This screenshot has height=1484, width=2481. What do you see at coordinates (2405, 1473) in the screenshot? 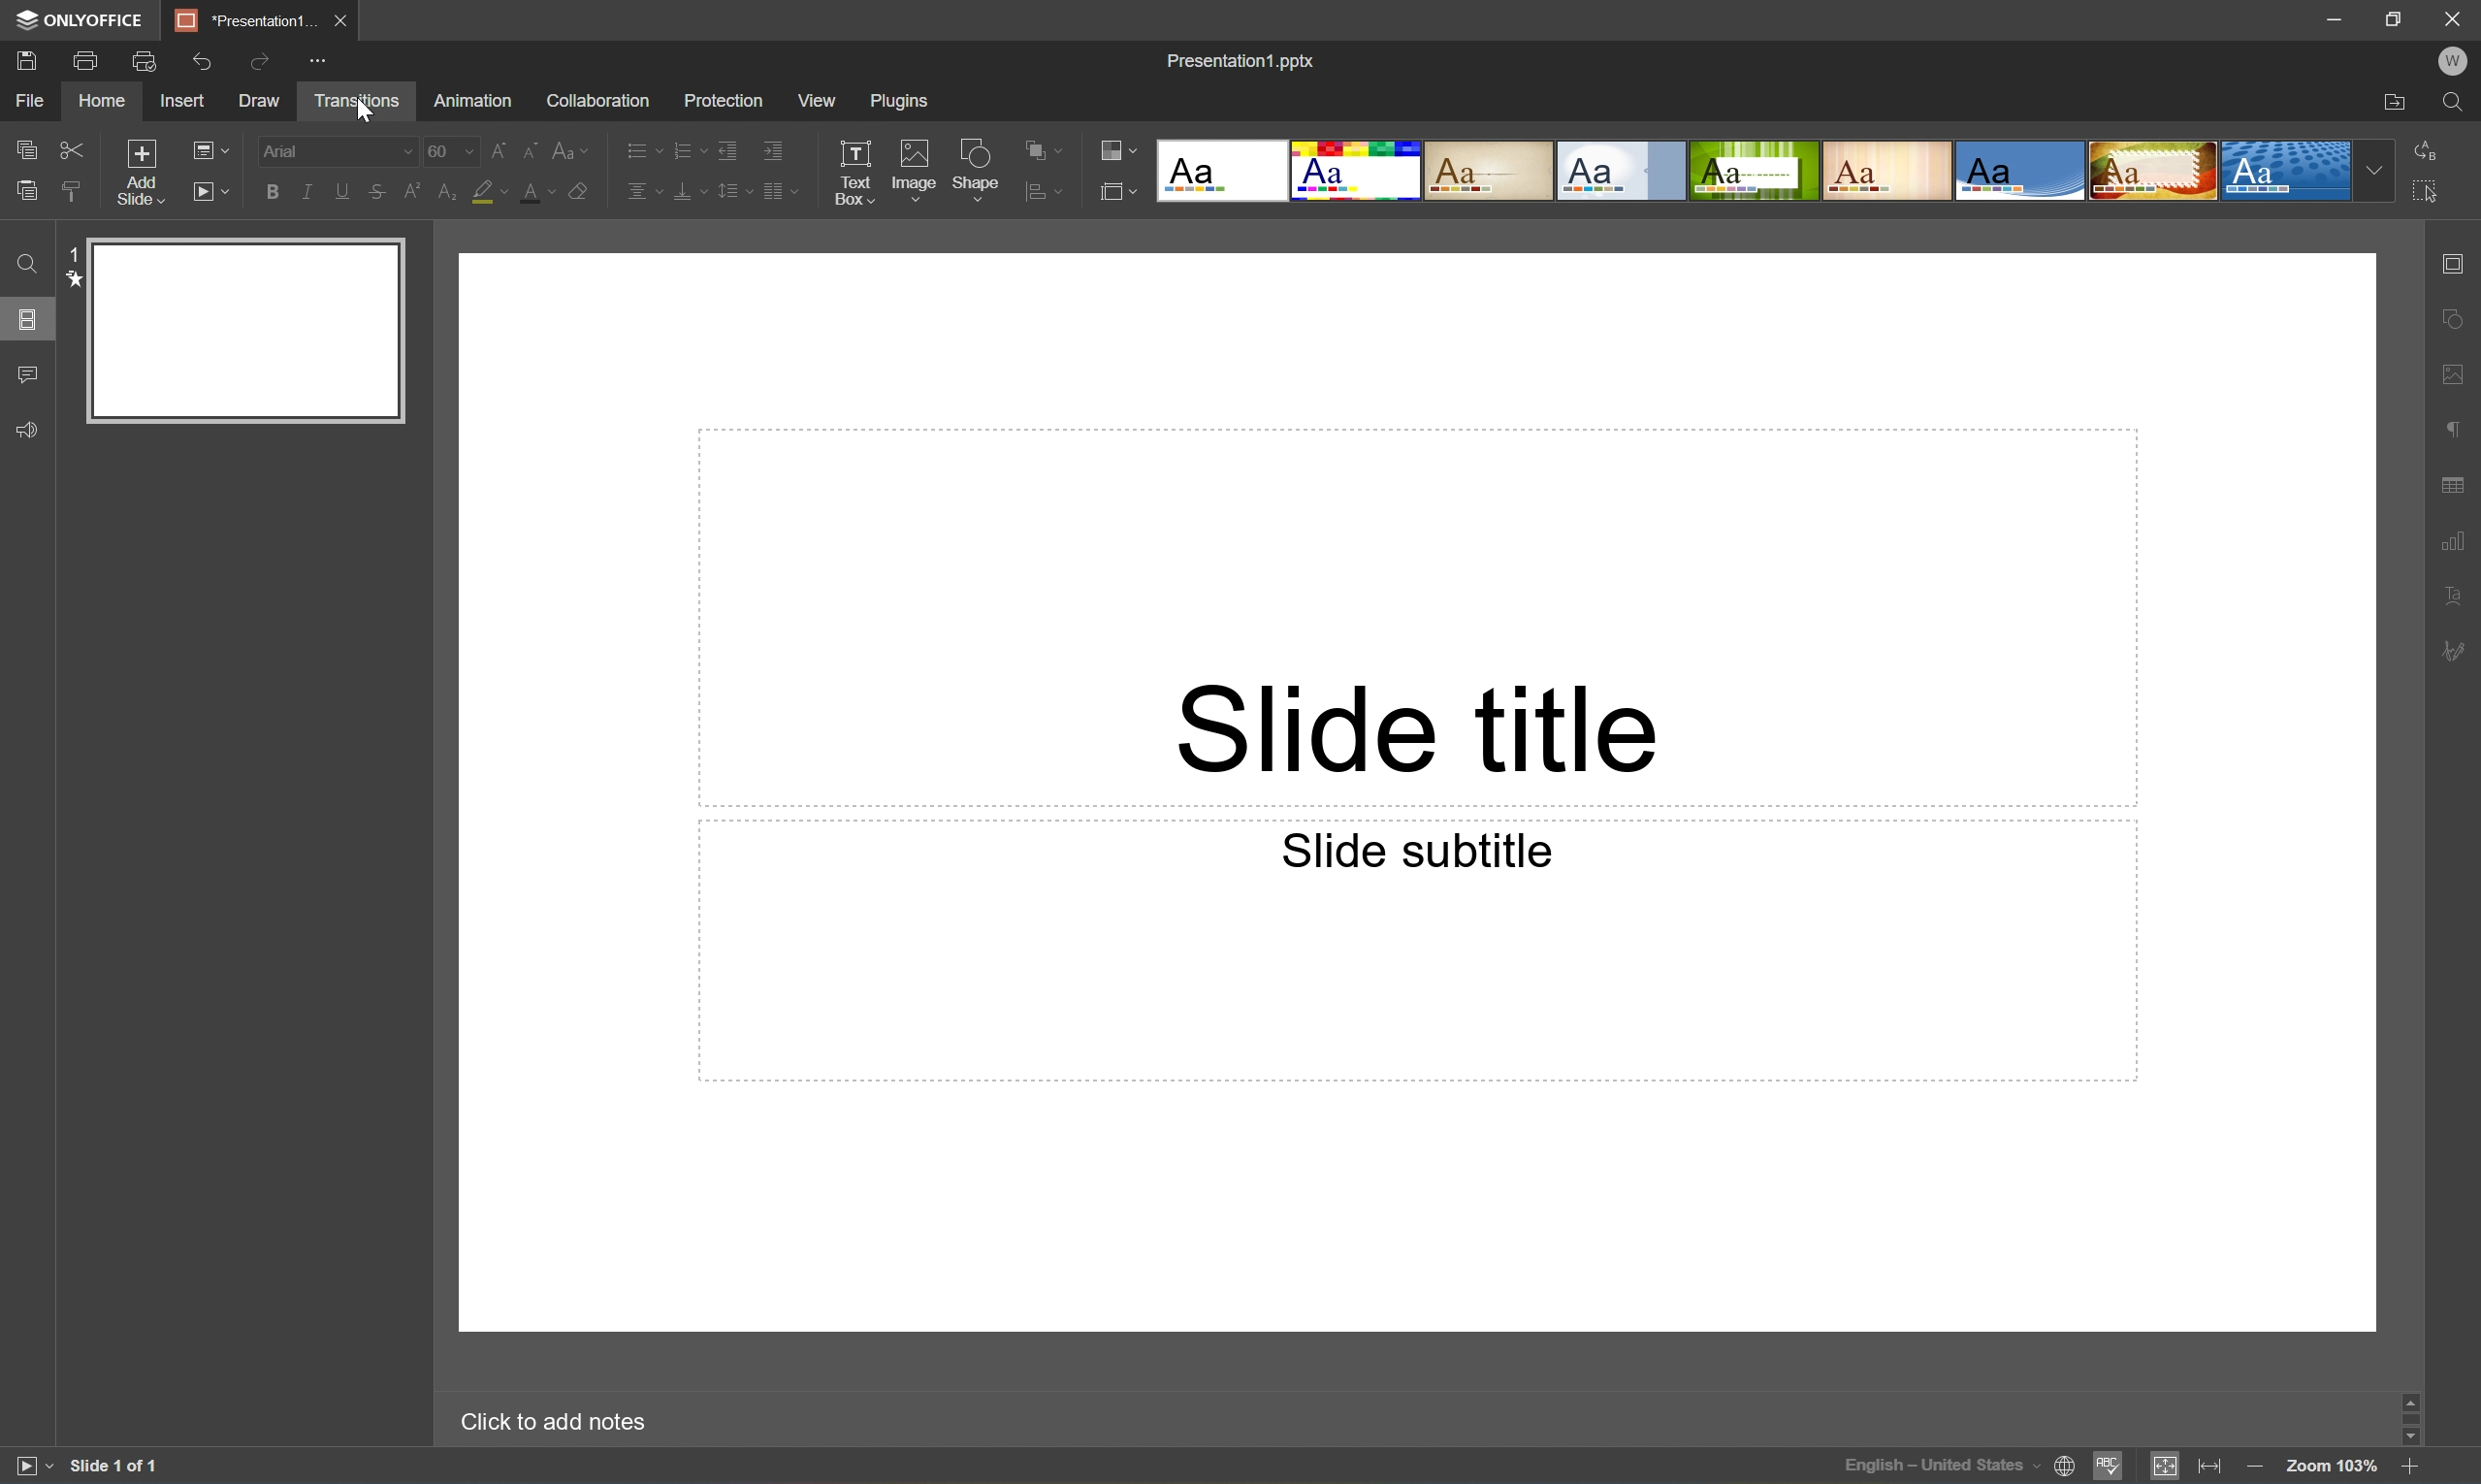
I see `Zoom in` at bounding box center [2405, 1473].